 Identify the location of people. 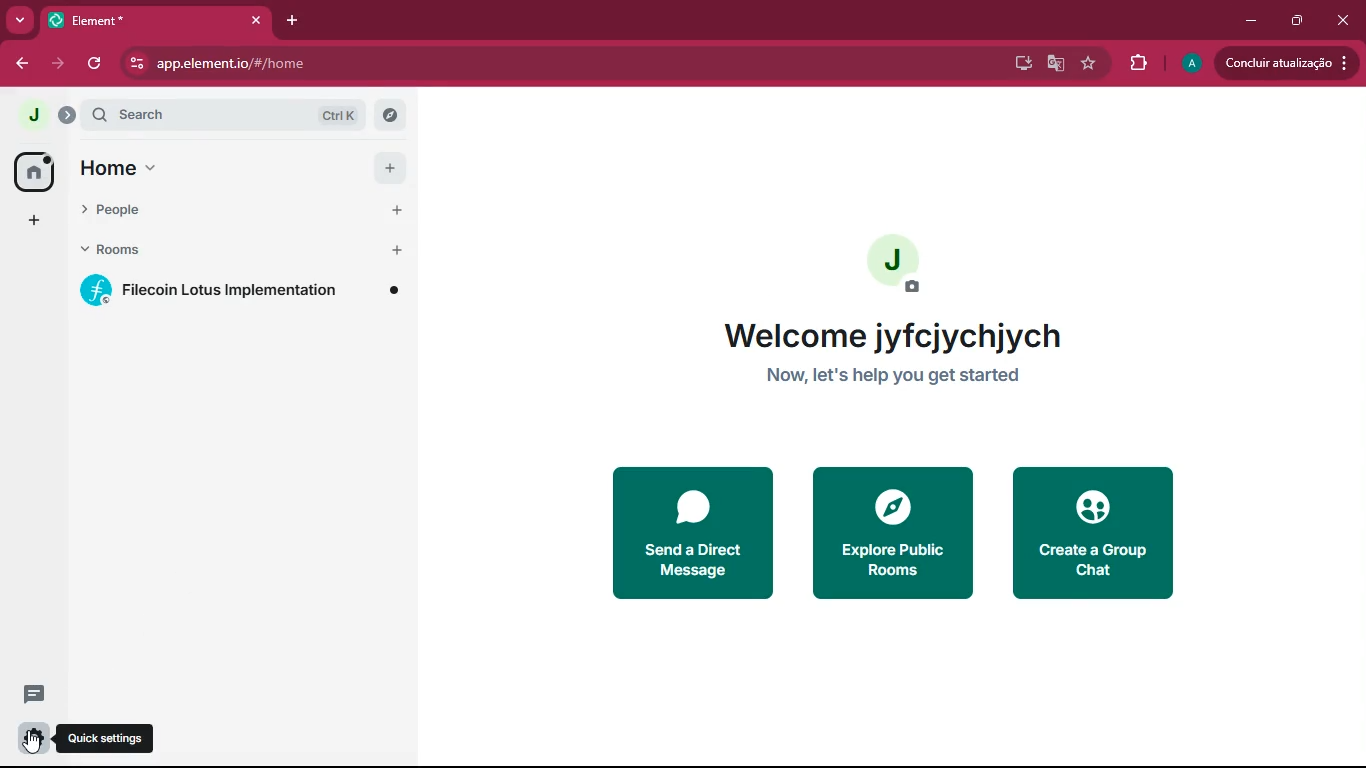
(138, 209).